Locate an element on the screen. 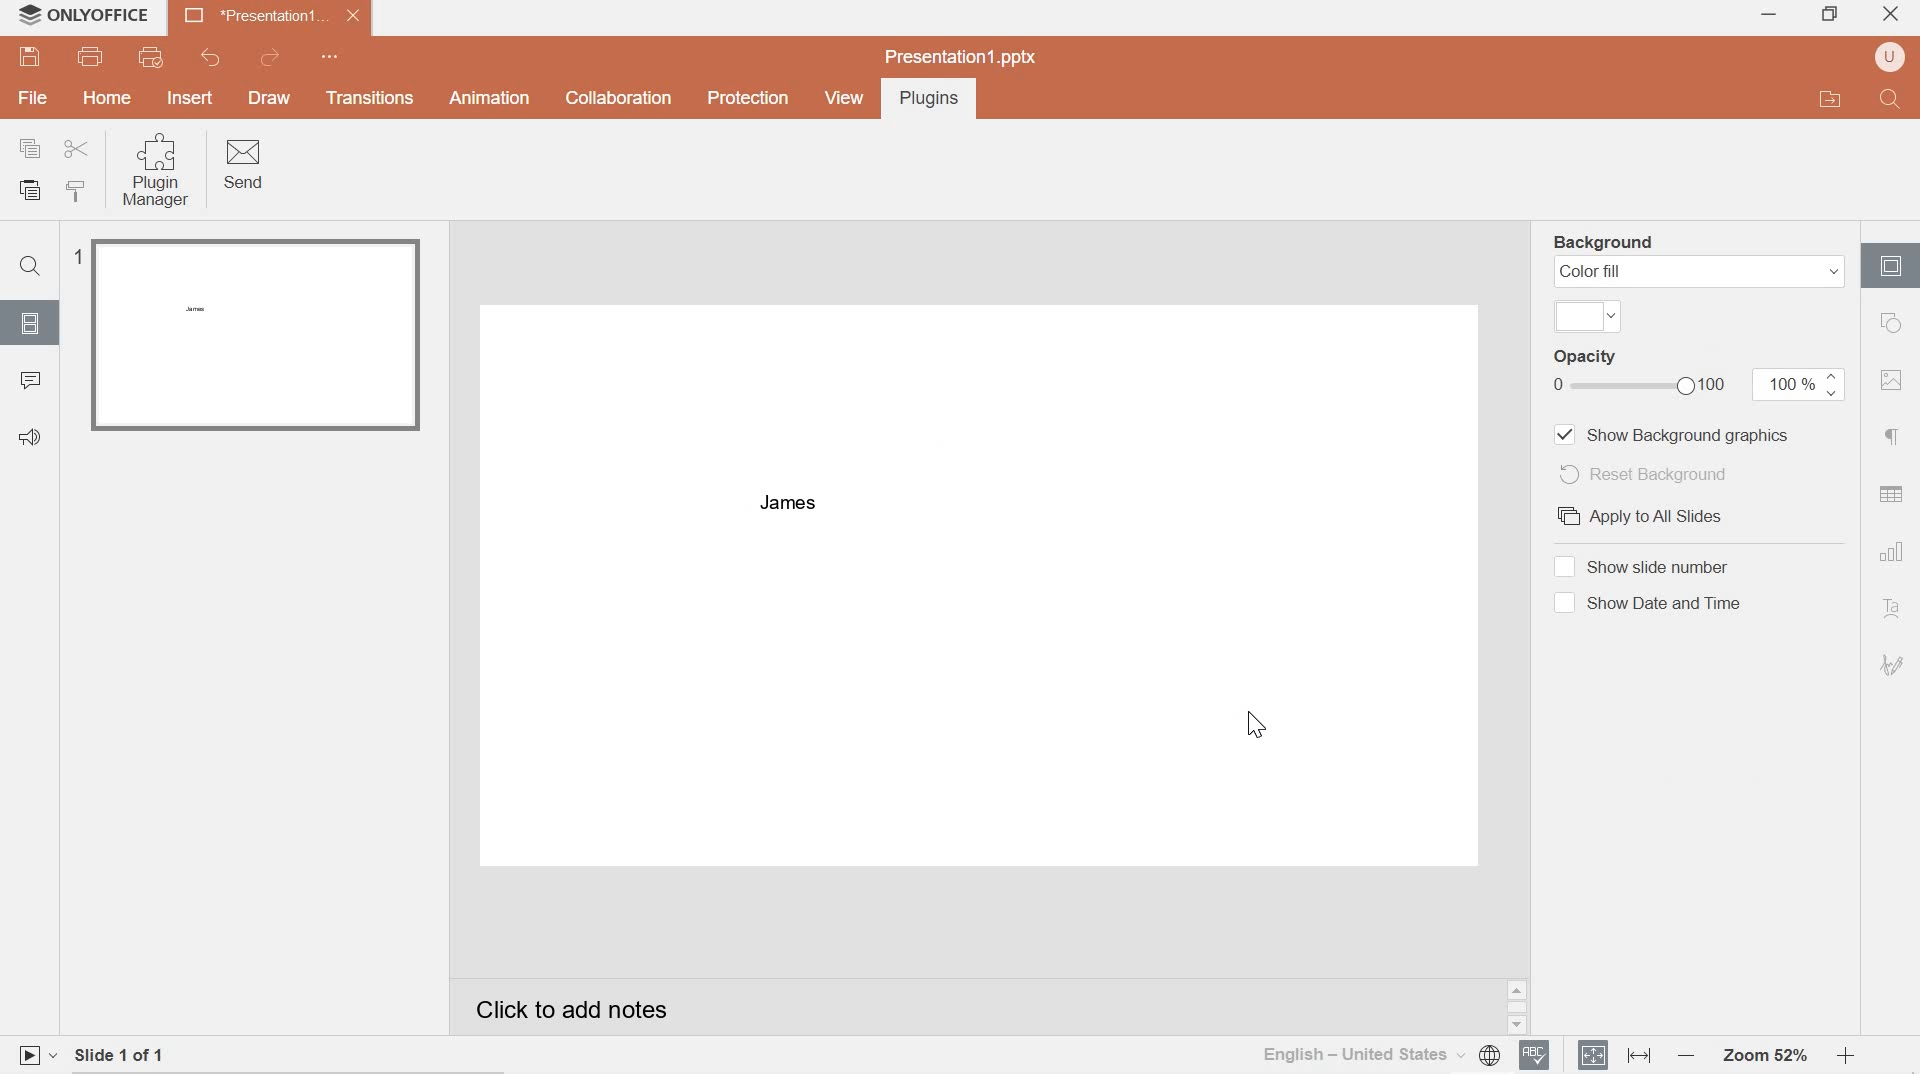 Image resolution: width=1920 pixels, height=1074 pixels. Opacity is located at coordinates (1640, 371).